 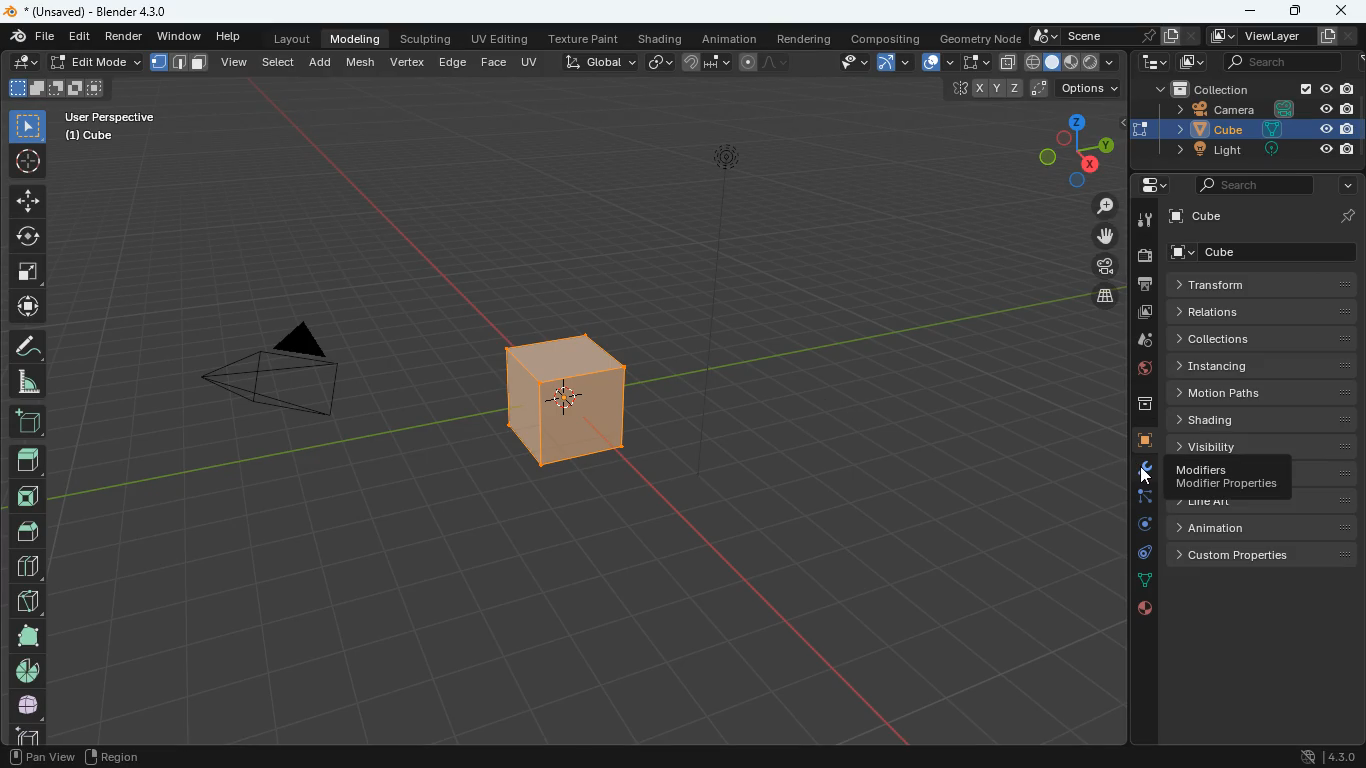 What do you see at coordinates (1141, 219) in the screenshot?
I see `tools` at bounding box center [1141, 219].